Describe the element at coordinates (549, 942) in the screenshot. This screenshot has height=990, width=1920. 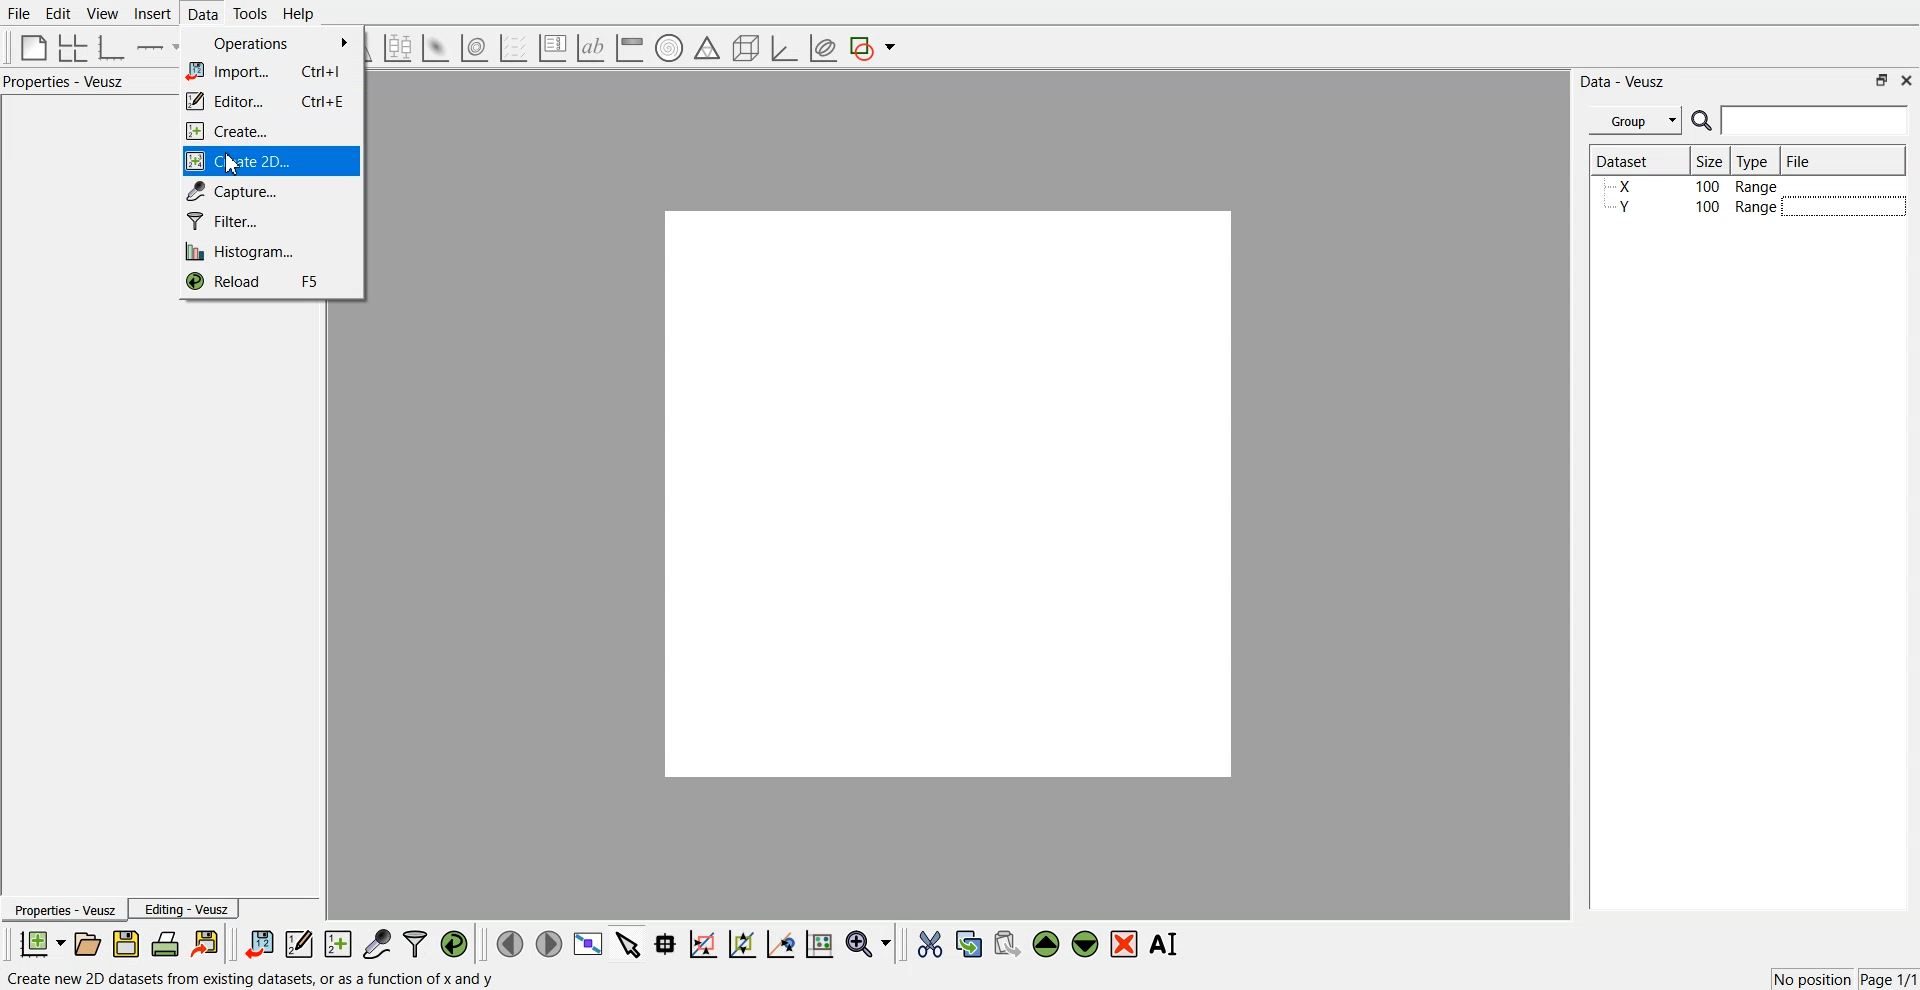
I see `Move to the next page` at that location.